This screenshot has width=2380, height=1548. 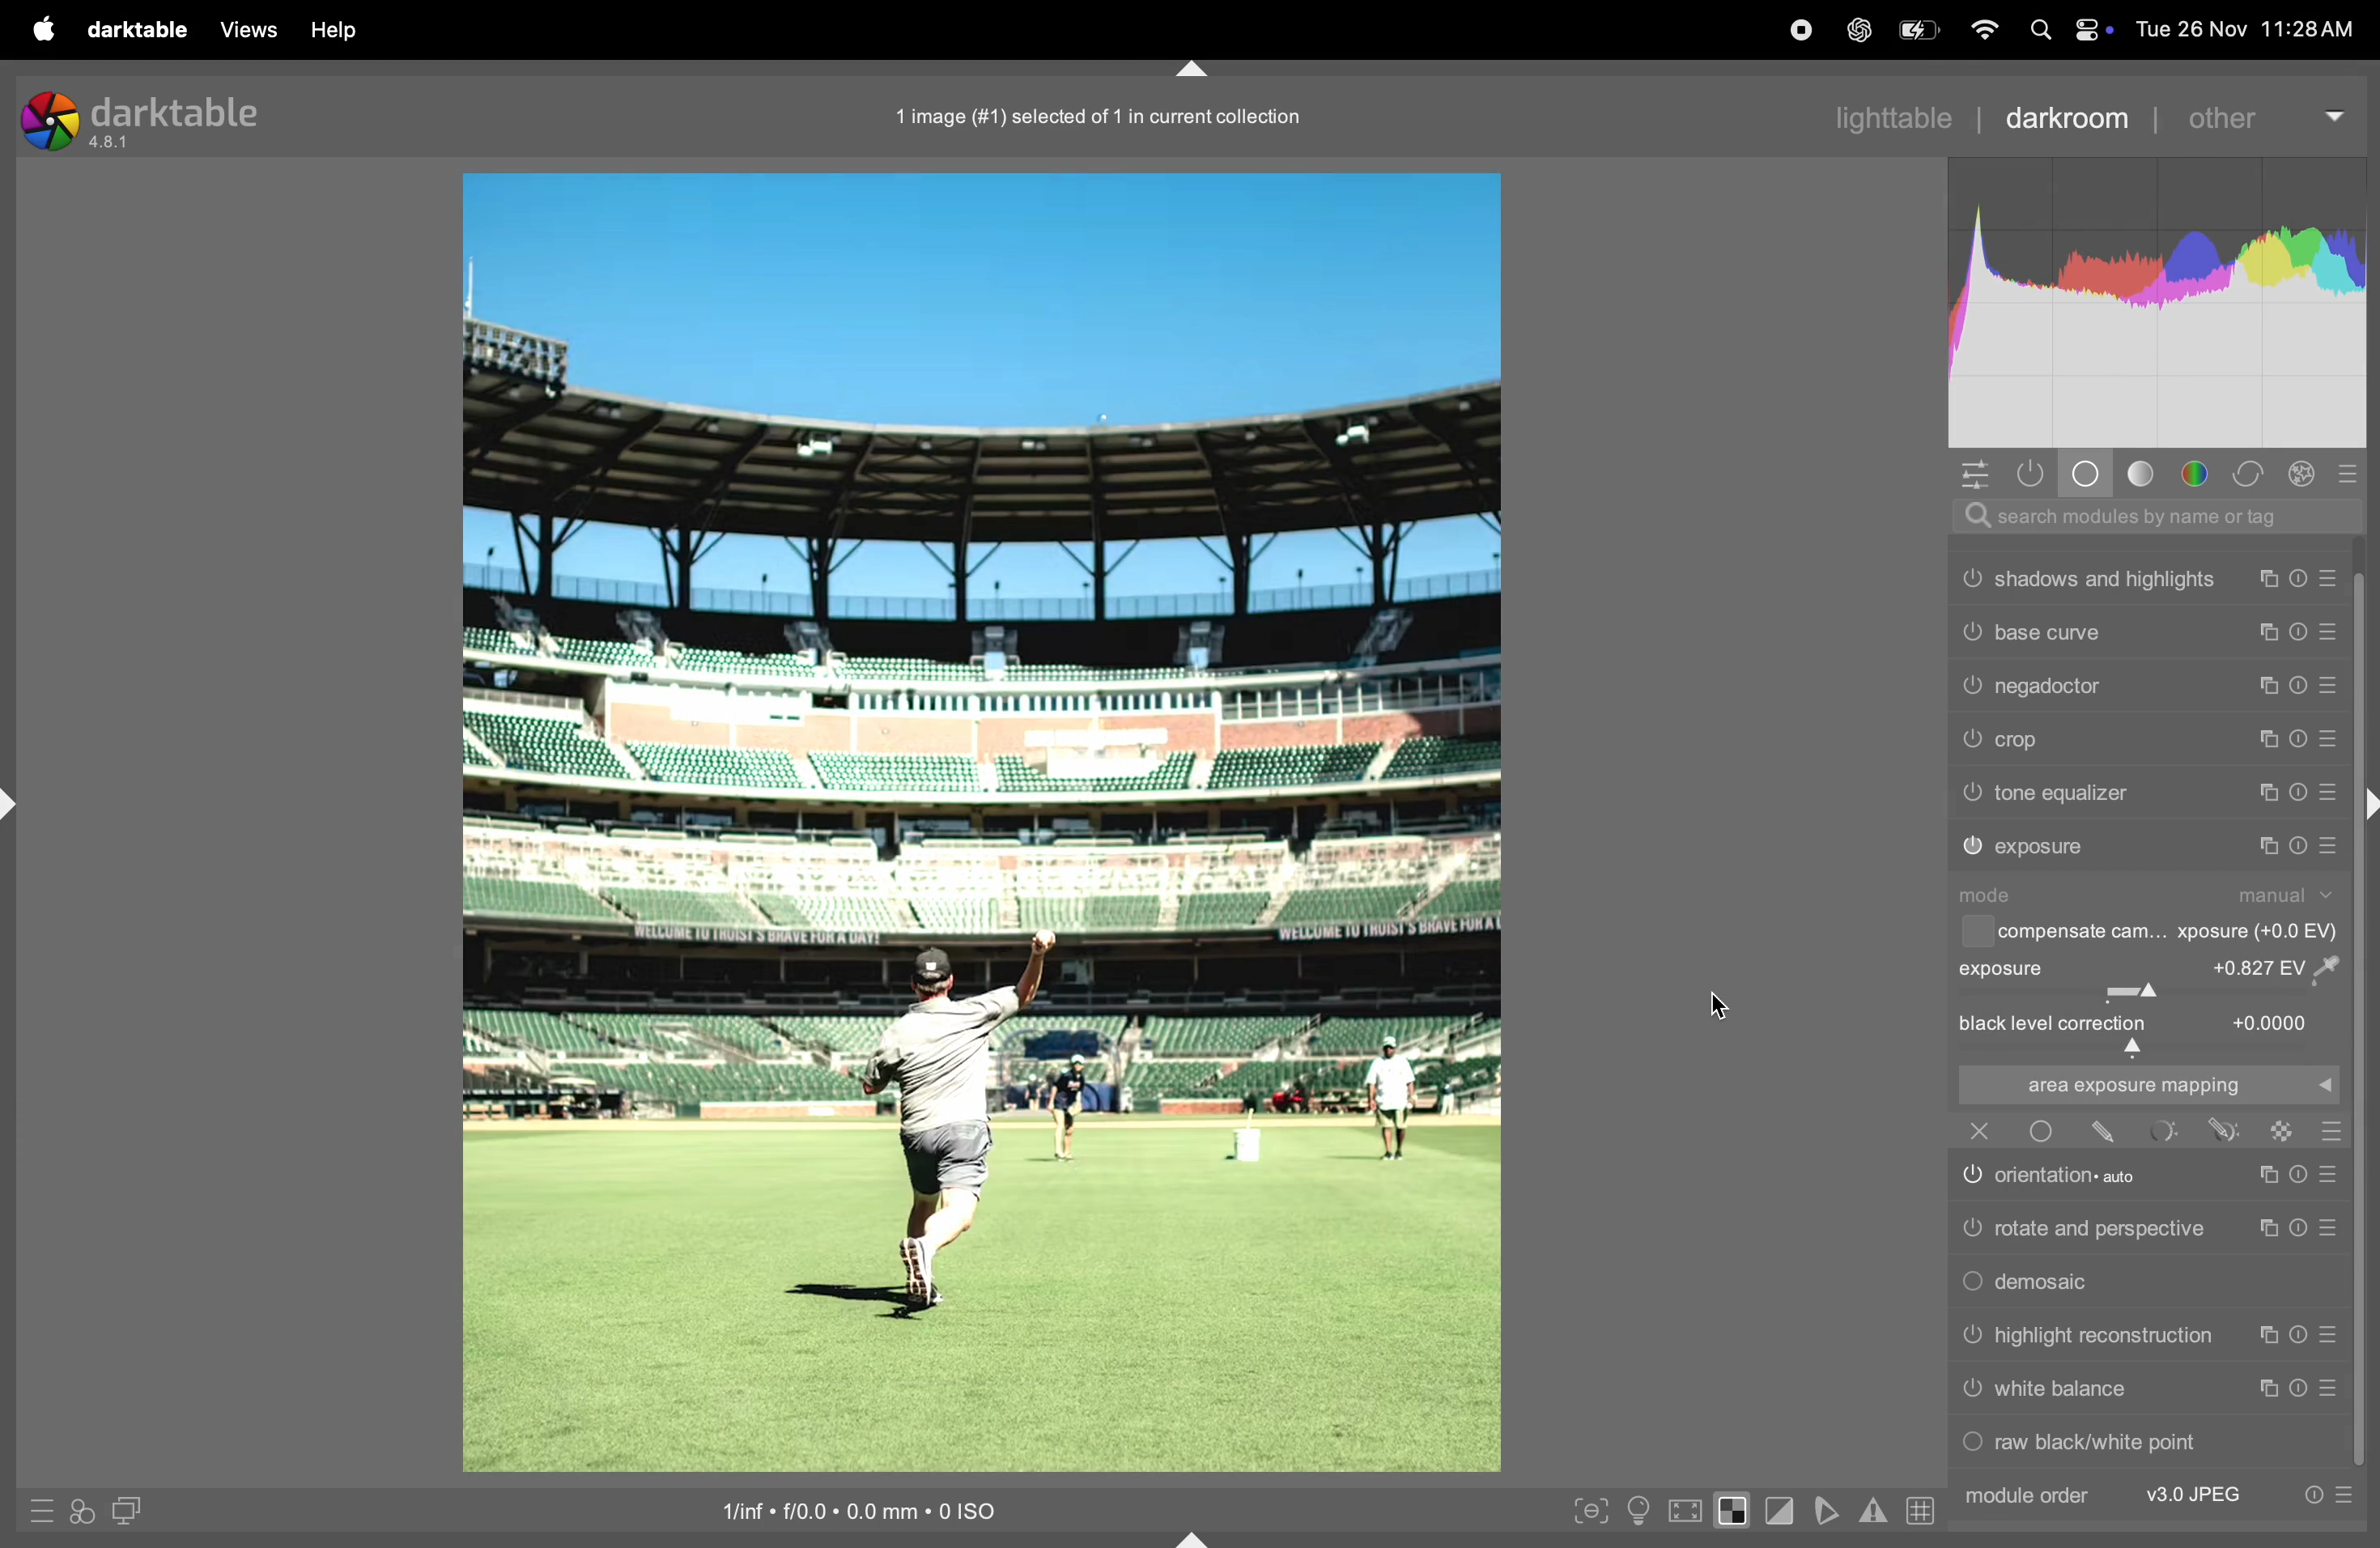 I want to click on toggle clipping indication, so click(x=1784, y=1512).